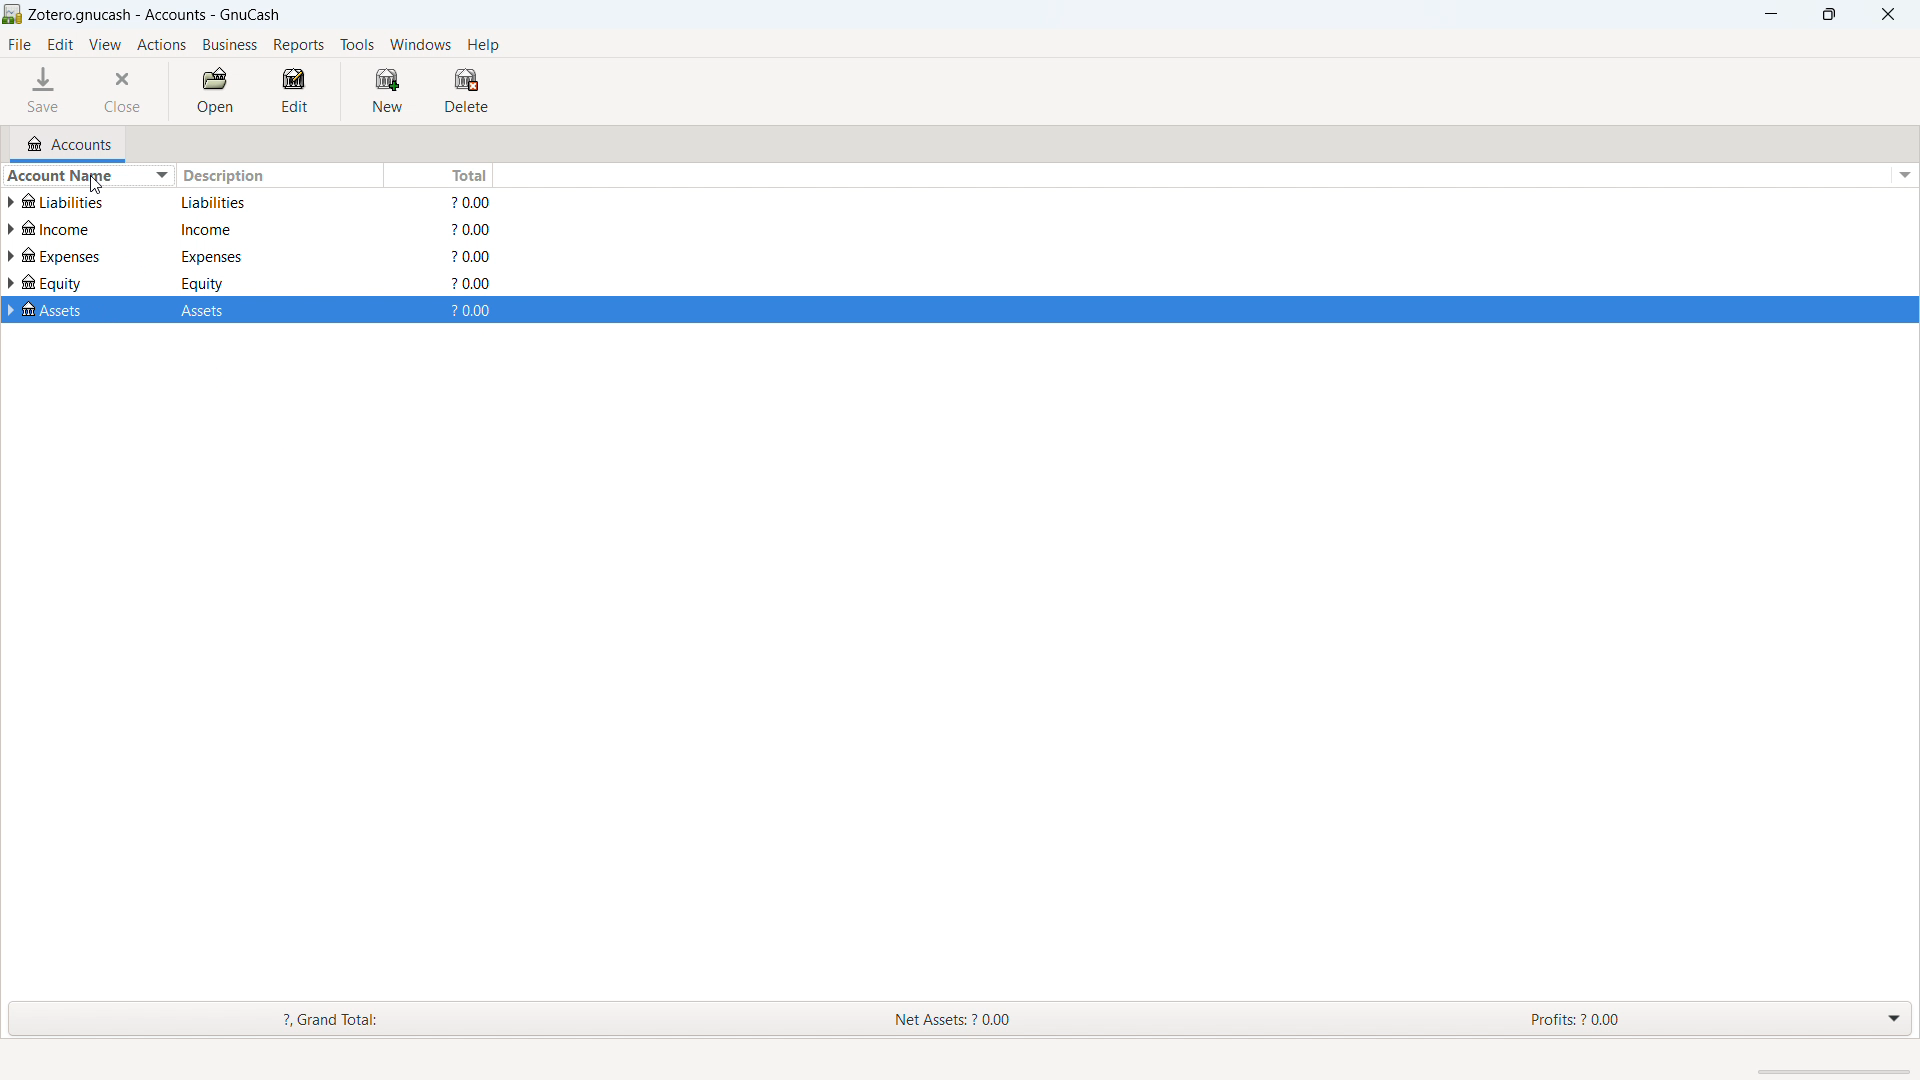 The width and height of the screenshot is (1920, 1080). Describe the element at coordinates (216, 91) in the screenshot. I see `open` at that location.